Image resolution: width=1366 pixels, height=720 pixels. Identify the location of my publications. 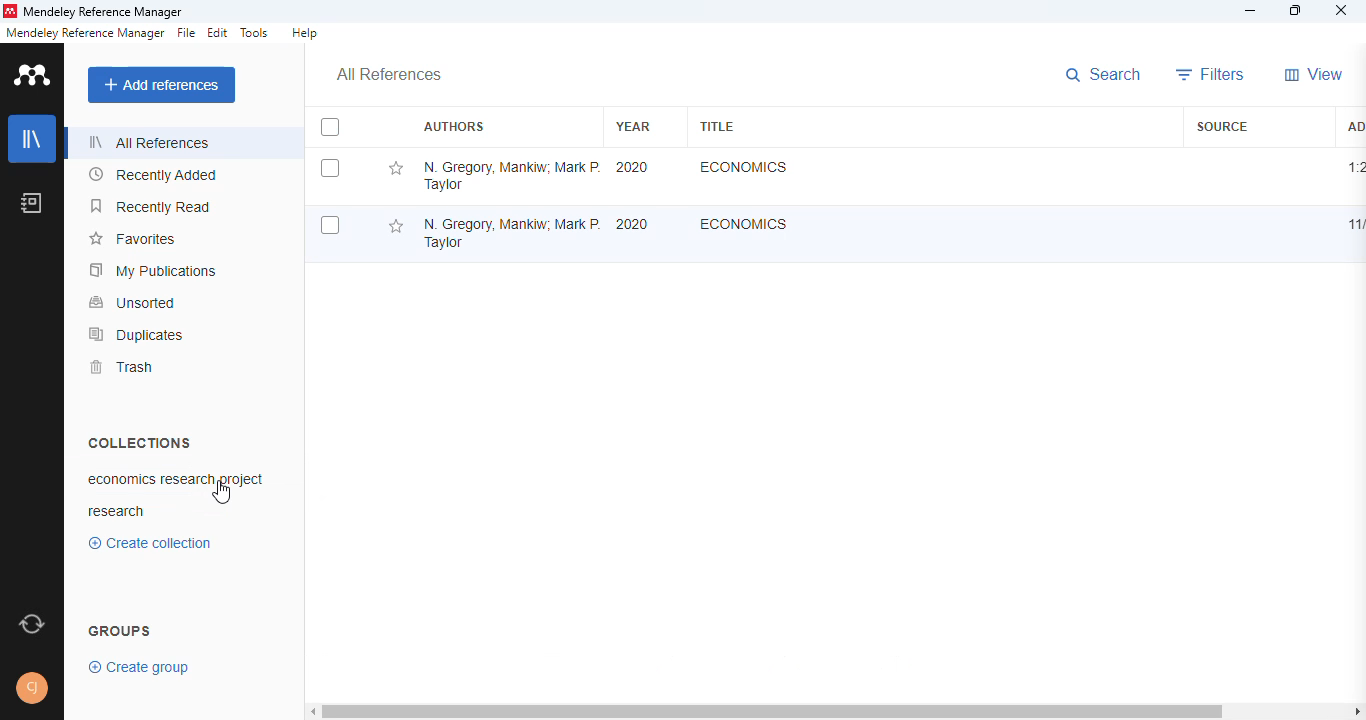
(154, 270).